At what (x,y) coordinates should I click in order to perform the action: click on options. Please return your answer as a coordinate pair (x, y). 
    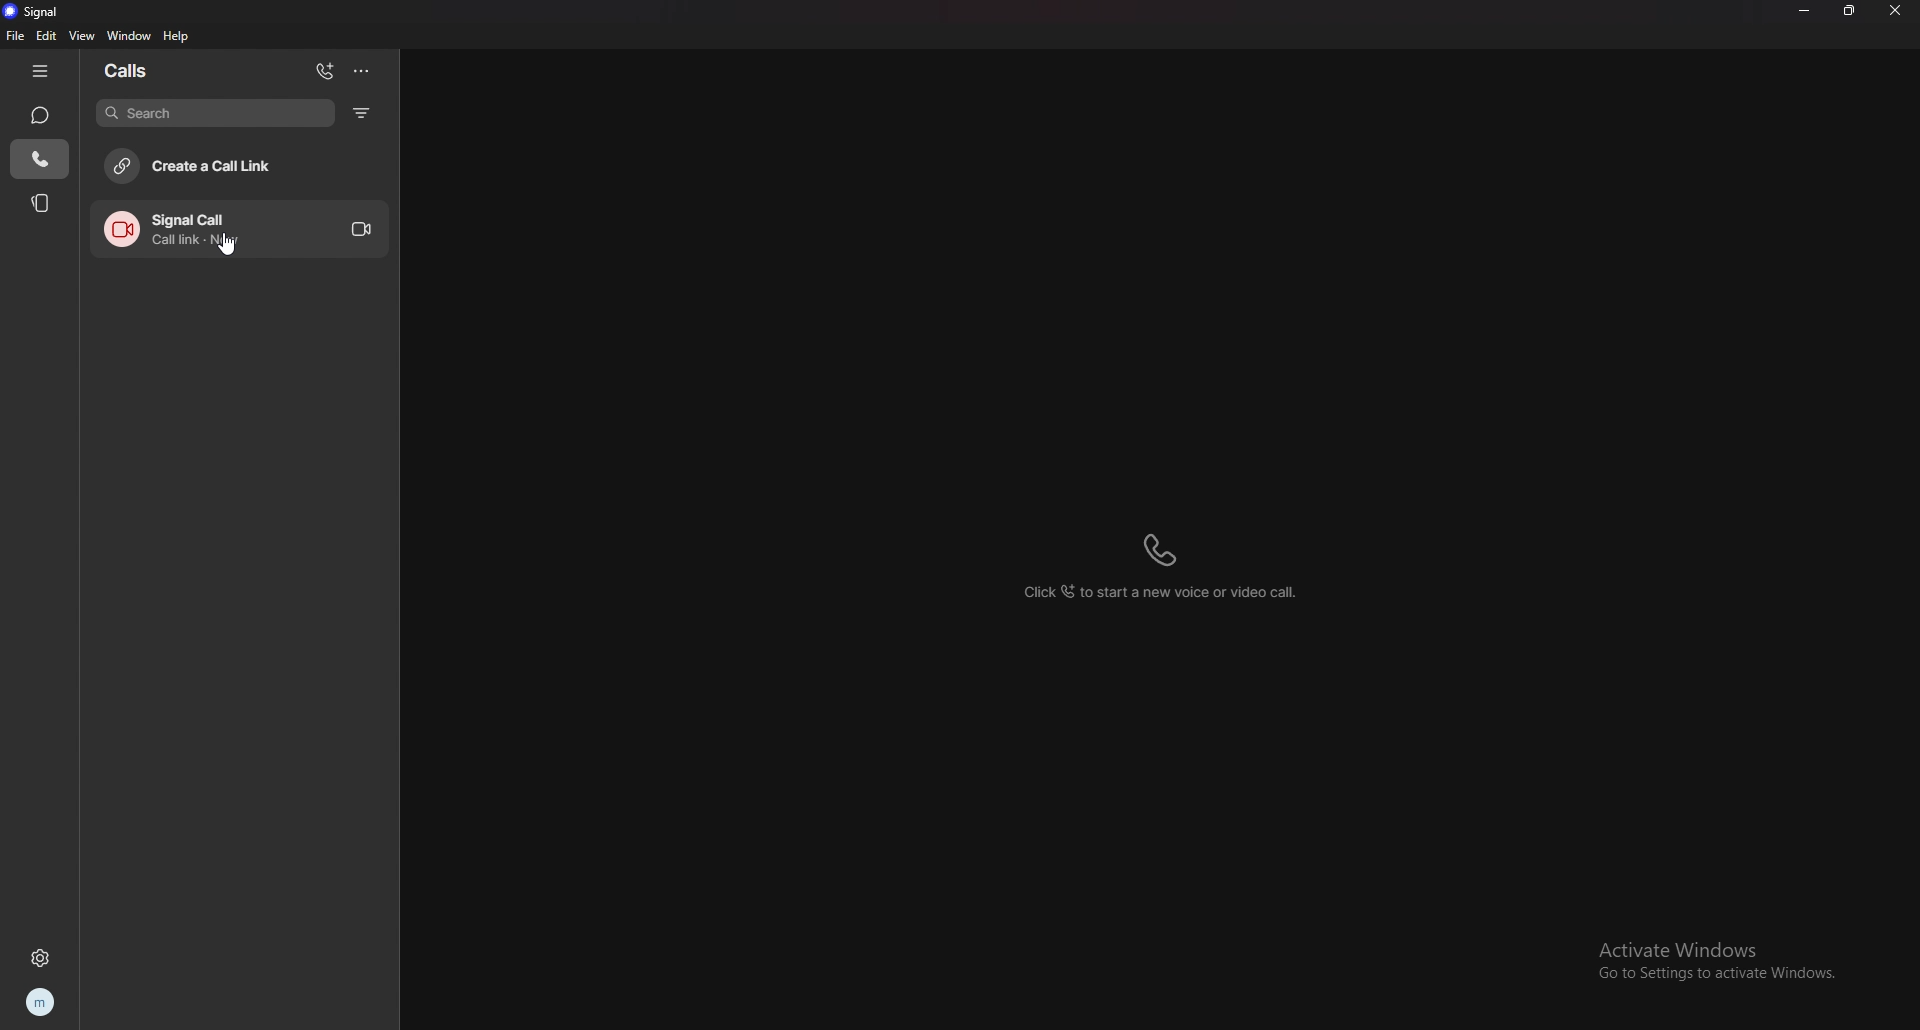
    Looking at the image, I should click on (360, 71).